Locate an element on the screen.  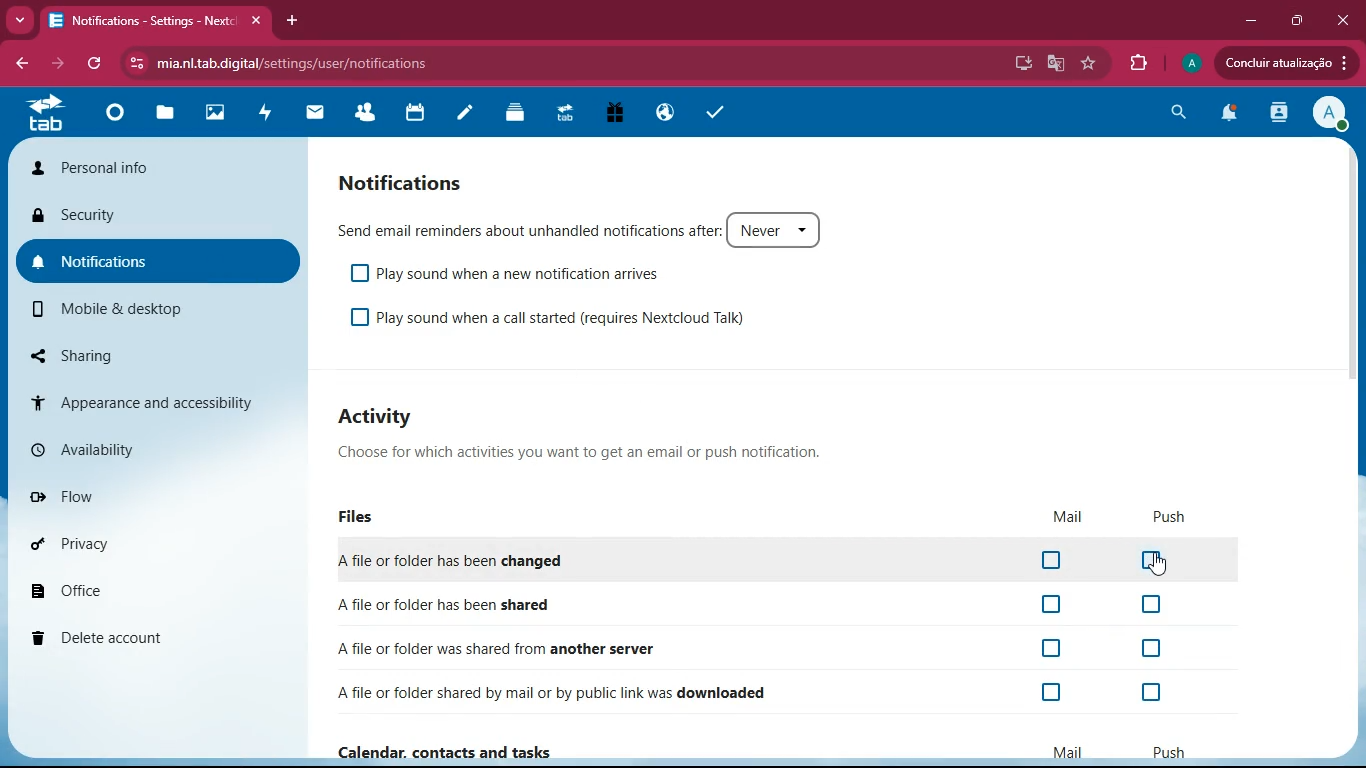
Cursor is located at coordinates (1162, 565).